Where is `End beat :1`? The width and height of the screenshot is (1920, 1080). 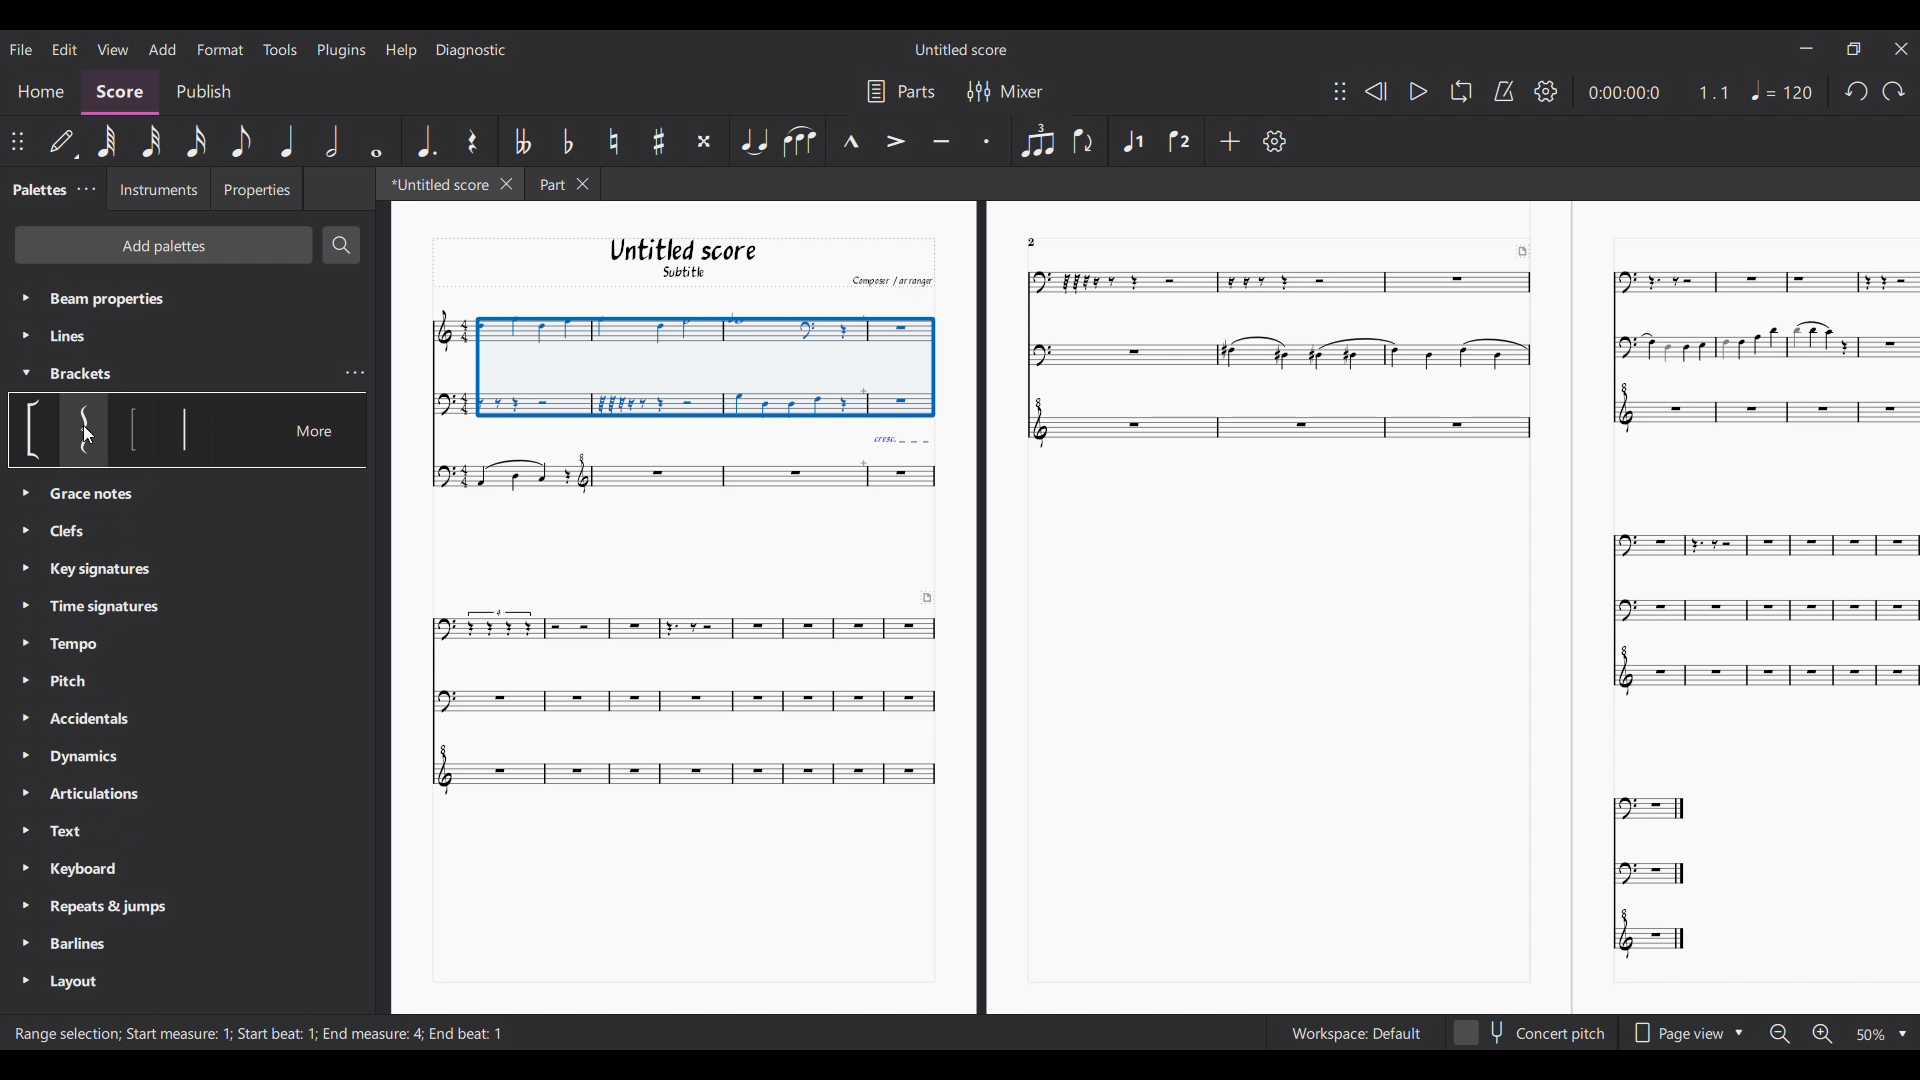
End beat :1 is located at coordinates (467, 1033).